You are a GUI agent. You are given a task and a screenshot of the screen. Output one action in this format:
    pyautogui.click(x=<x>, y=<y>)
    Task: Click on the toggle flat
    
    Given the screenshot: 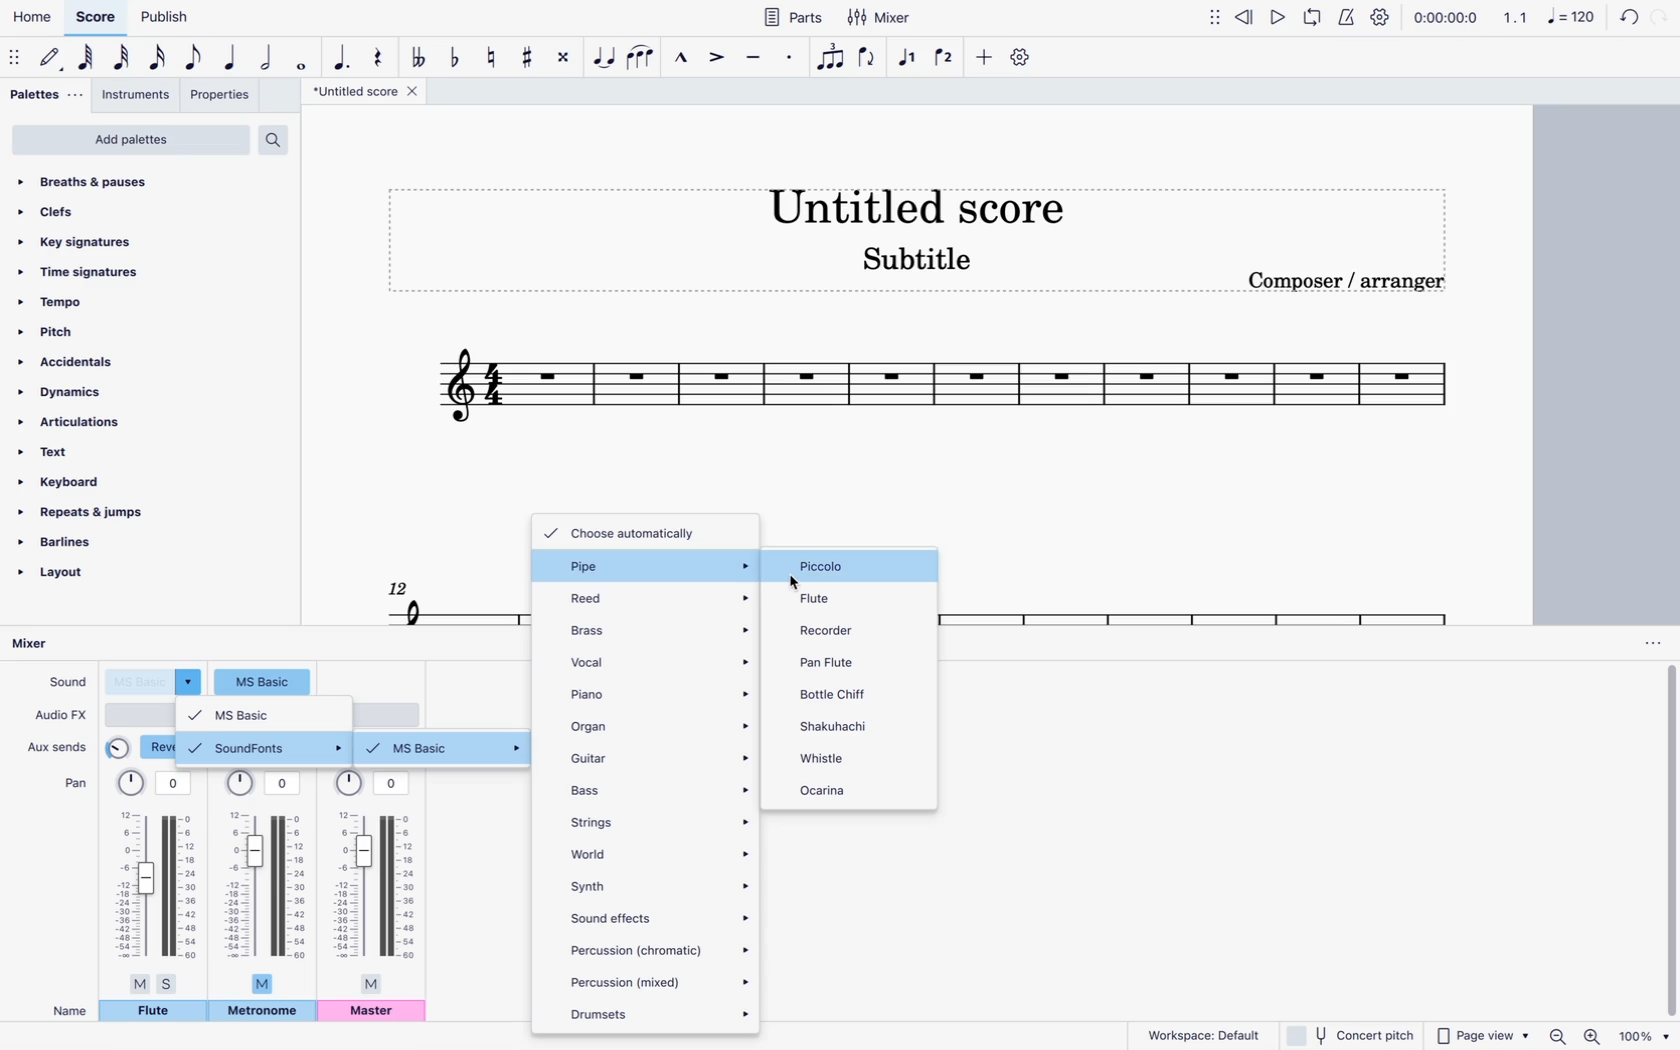 What is the action you would take?
    pyautogui.click(x=455, y=56)
    